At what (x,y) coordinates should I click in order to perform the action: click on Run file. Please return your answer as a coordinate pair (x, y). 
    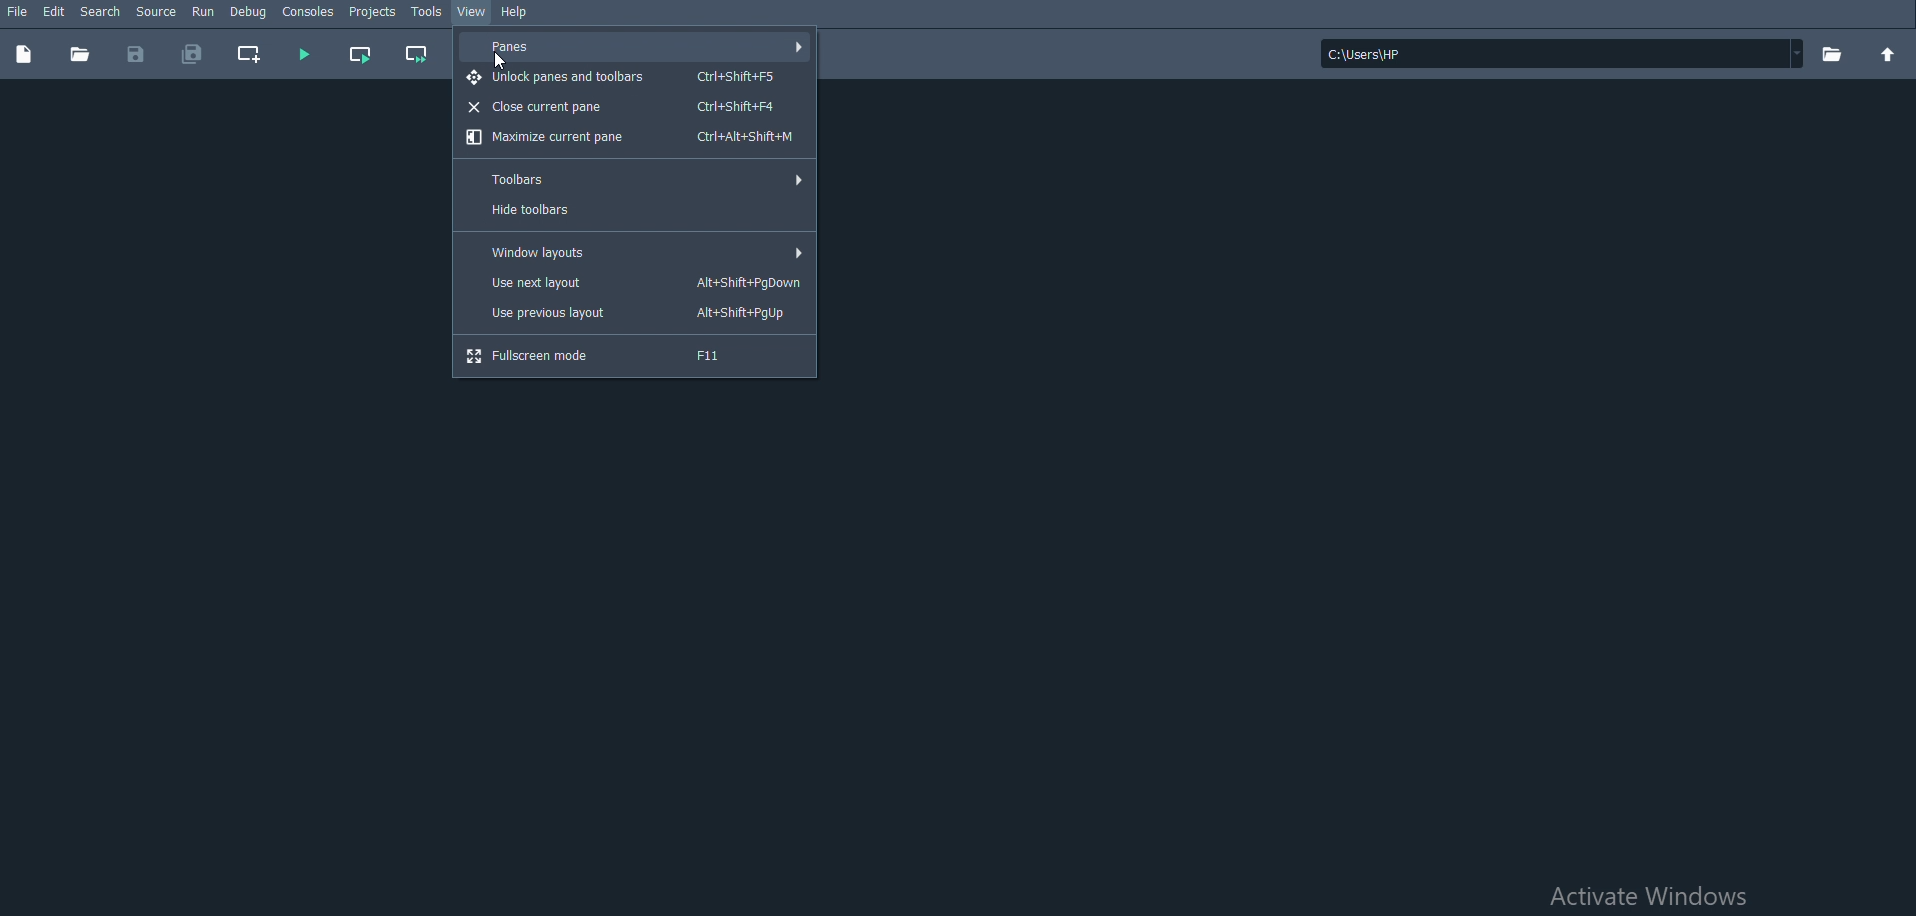
    Looking at the image, I should click on (302, 53).